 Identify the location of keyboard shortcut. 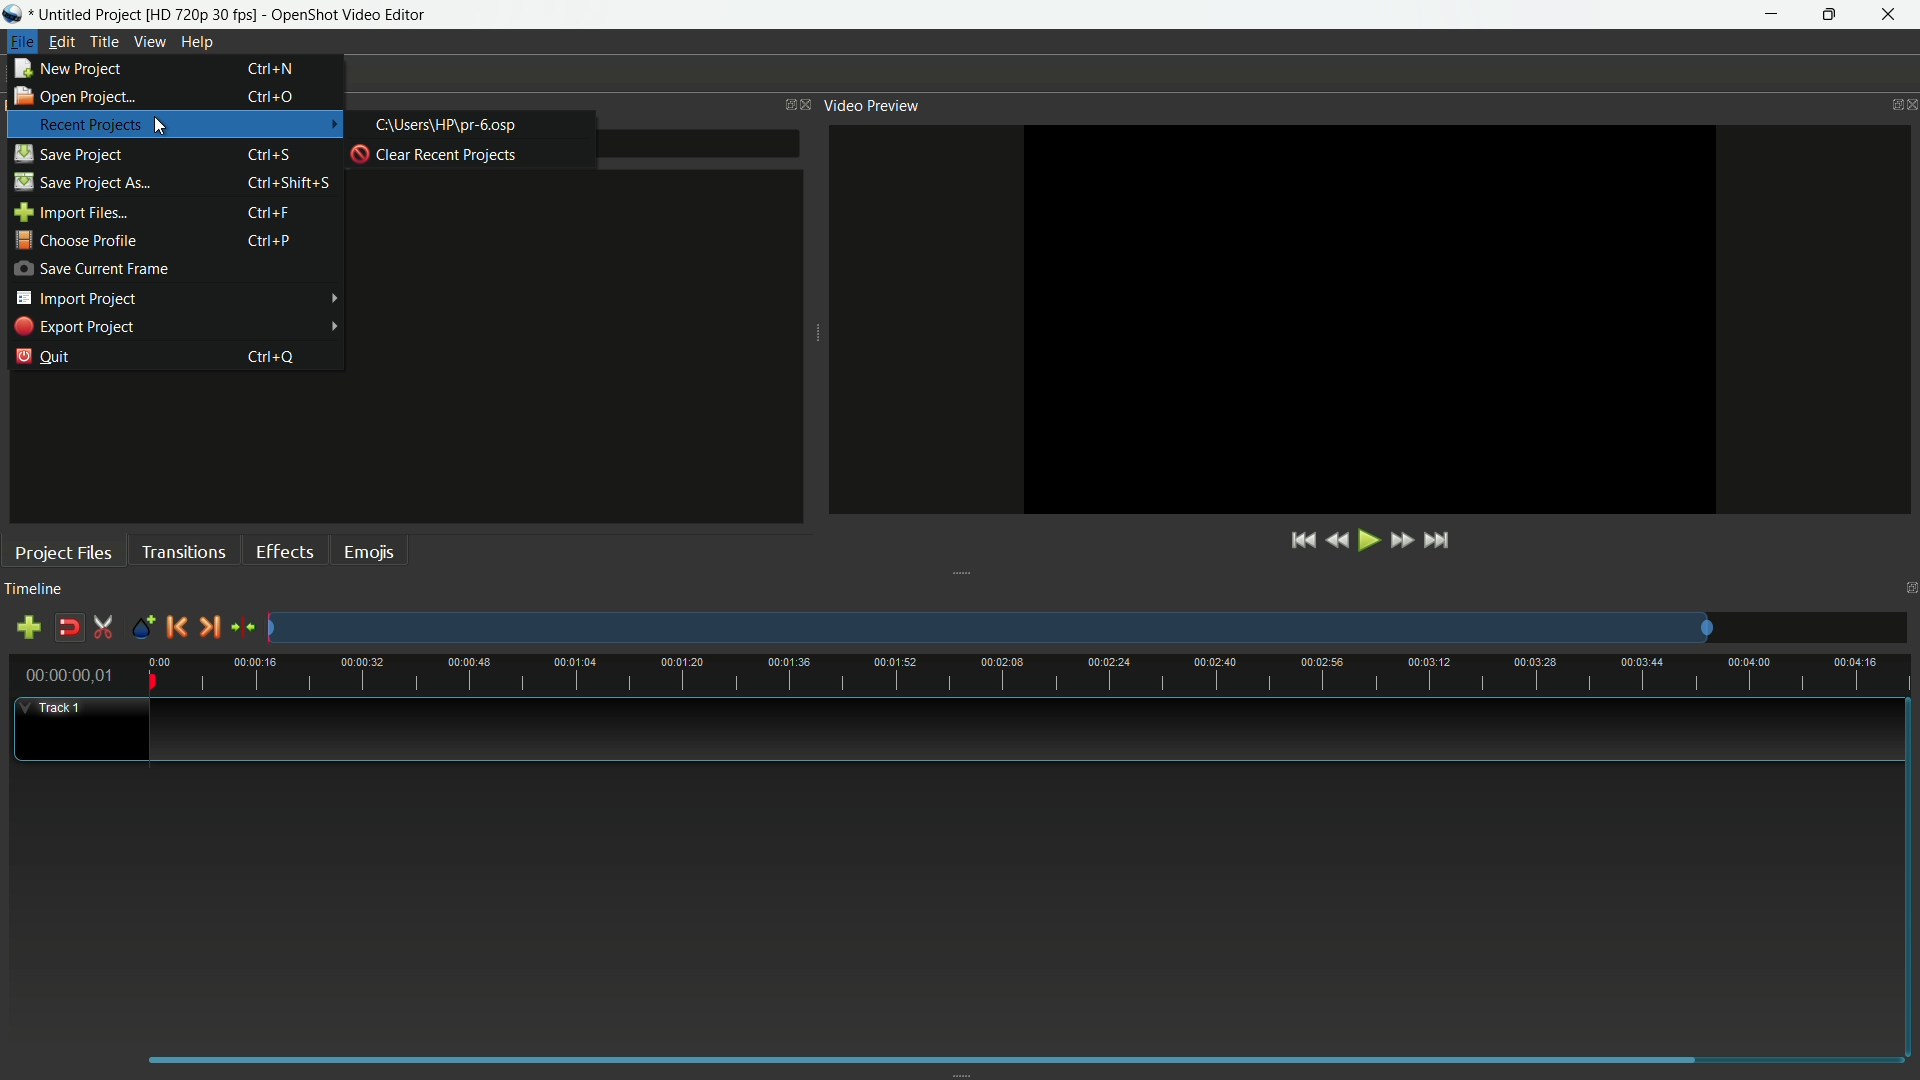
(271, 156).